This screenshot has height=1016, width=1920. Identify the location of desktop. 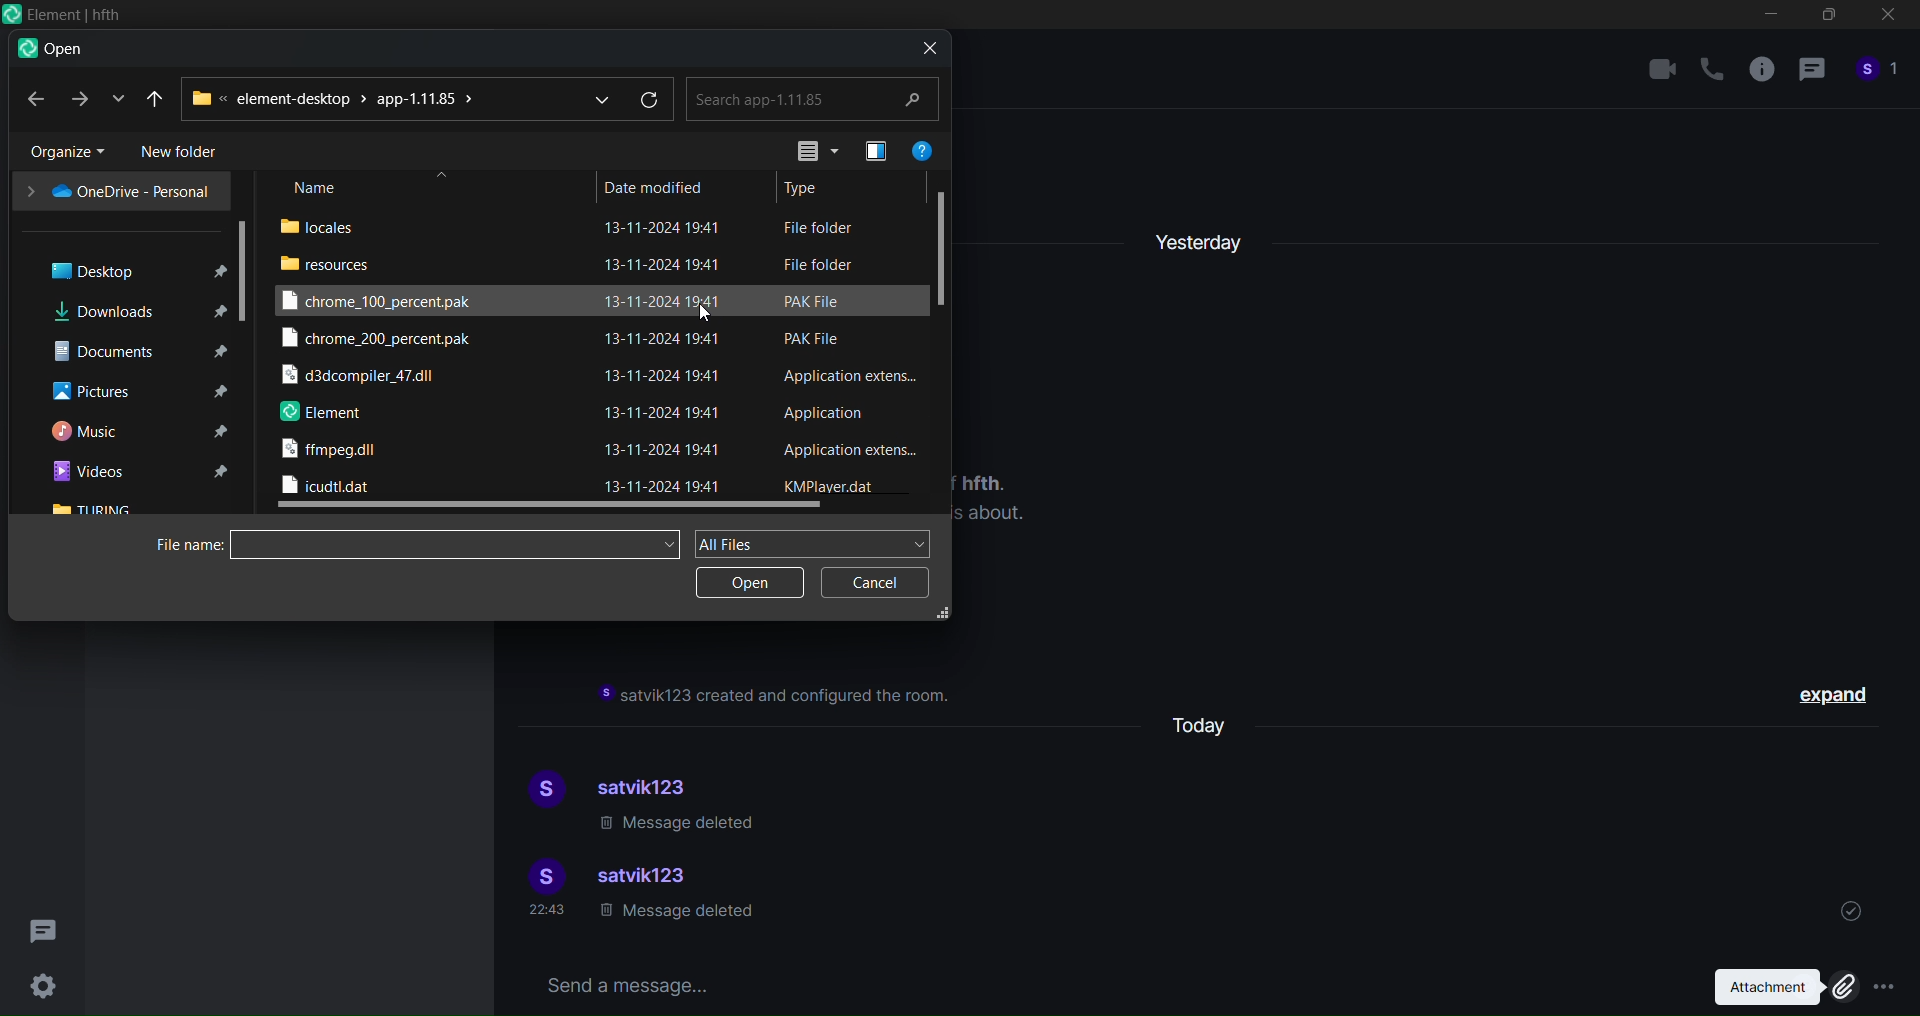
(125, 269).